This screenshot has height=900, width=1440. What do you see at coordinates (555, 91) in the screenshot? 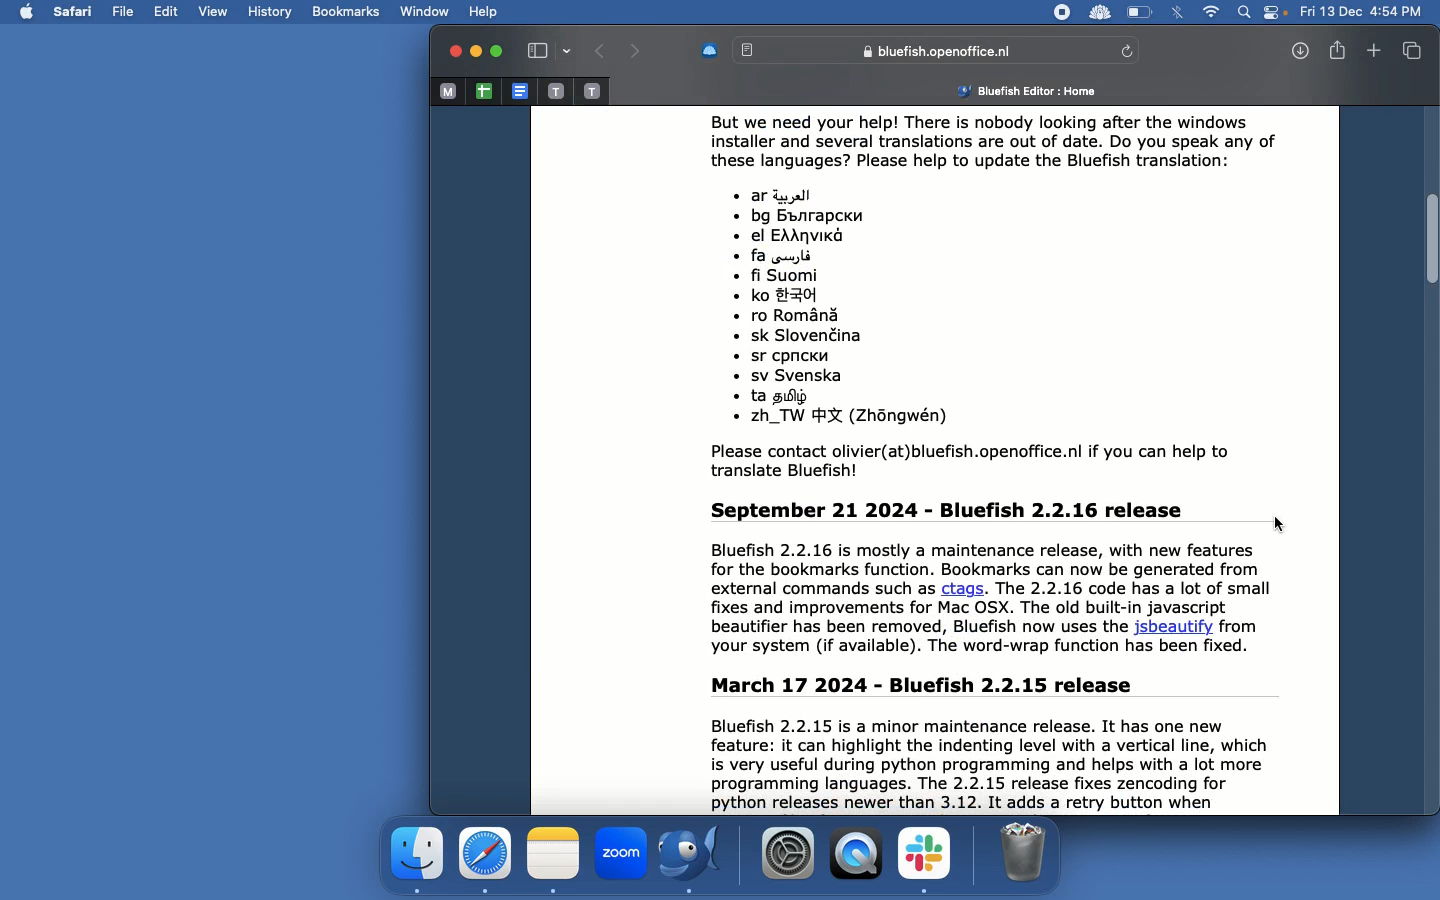
I see `Pinned tab` at bounding box center [555, 91].